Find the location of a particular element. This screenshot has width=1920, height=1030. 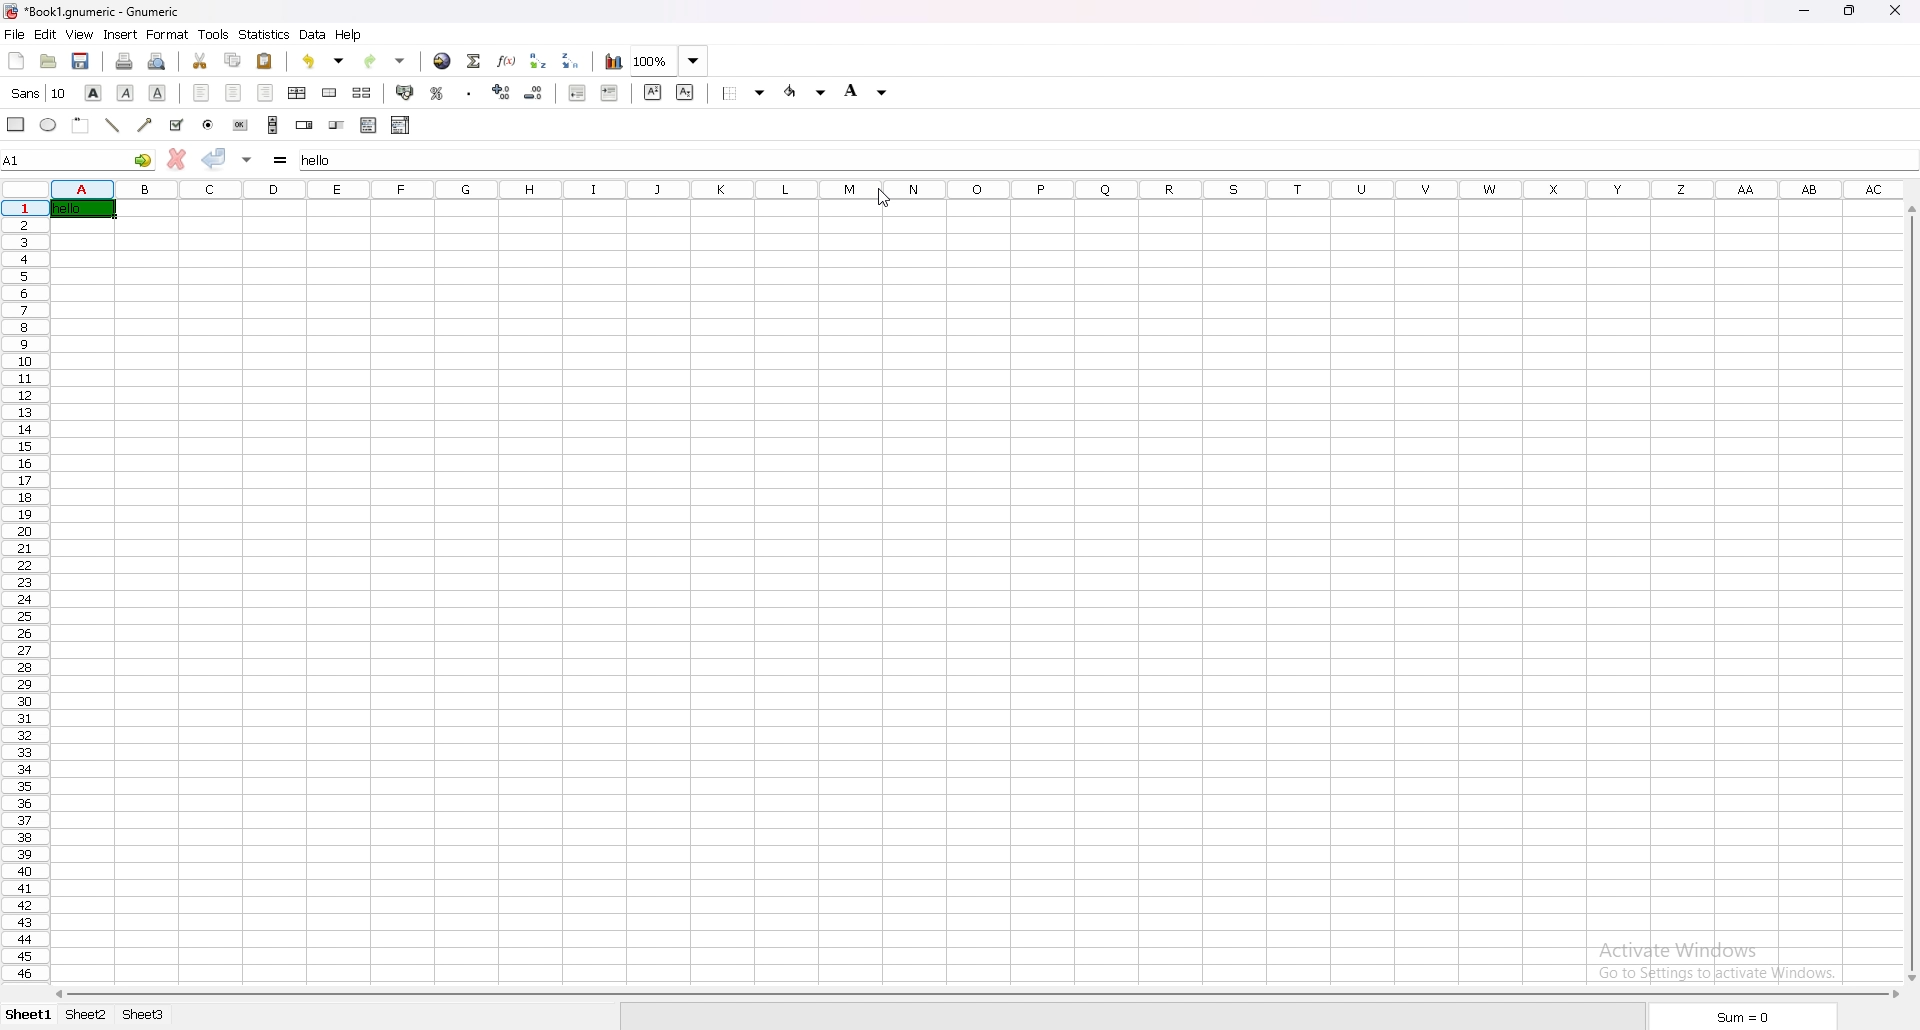

file name is located at coordinates (96, 12).